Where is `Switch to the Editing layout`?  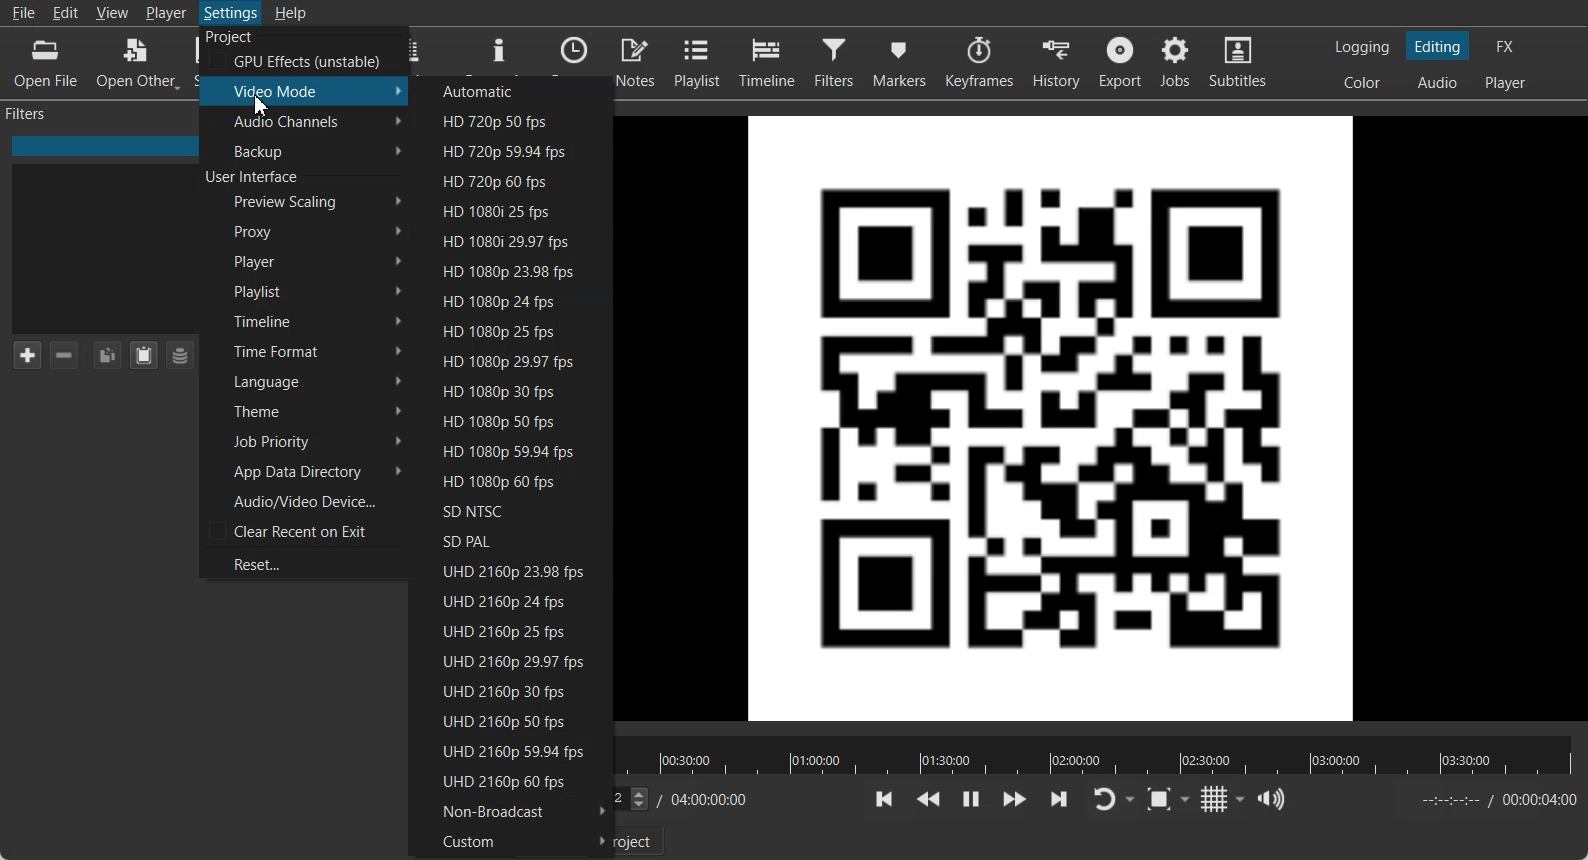
Switch to the Editing layout is located at coordinates (1439, 46).